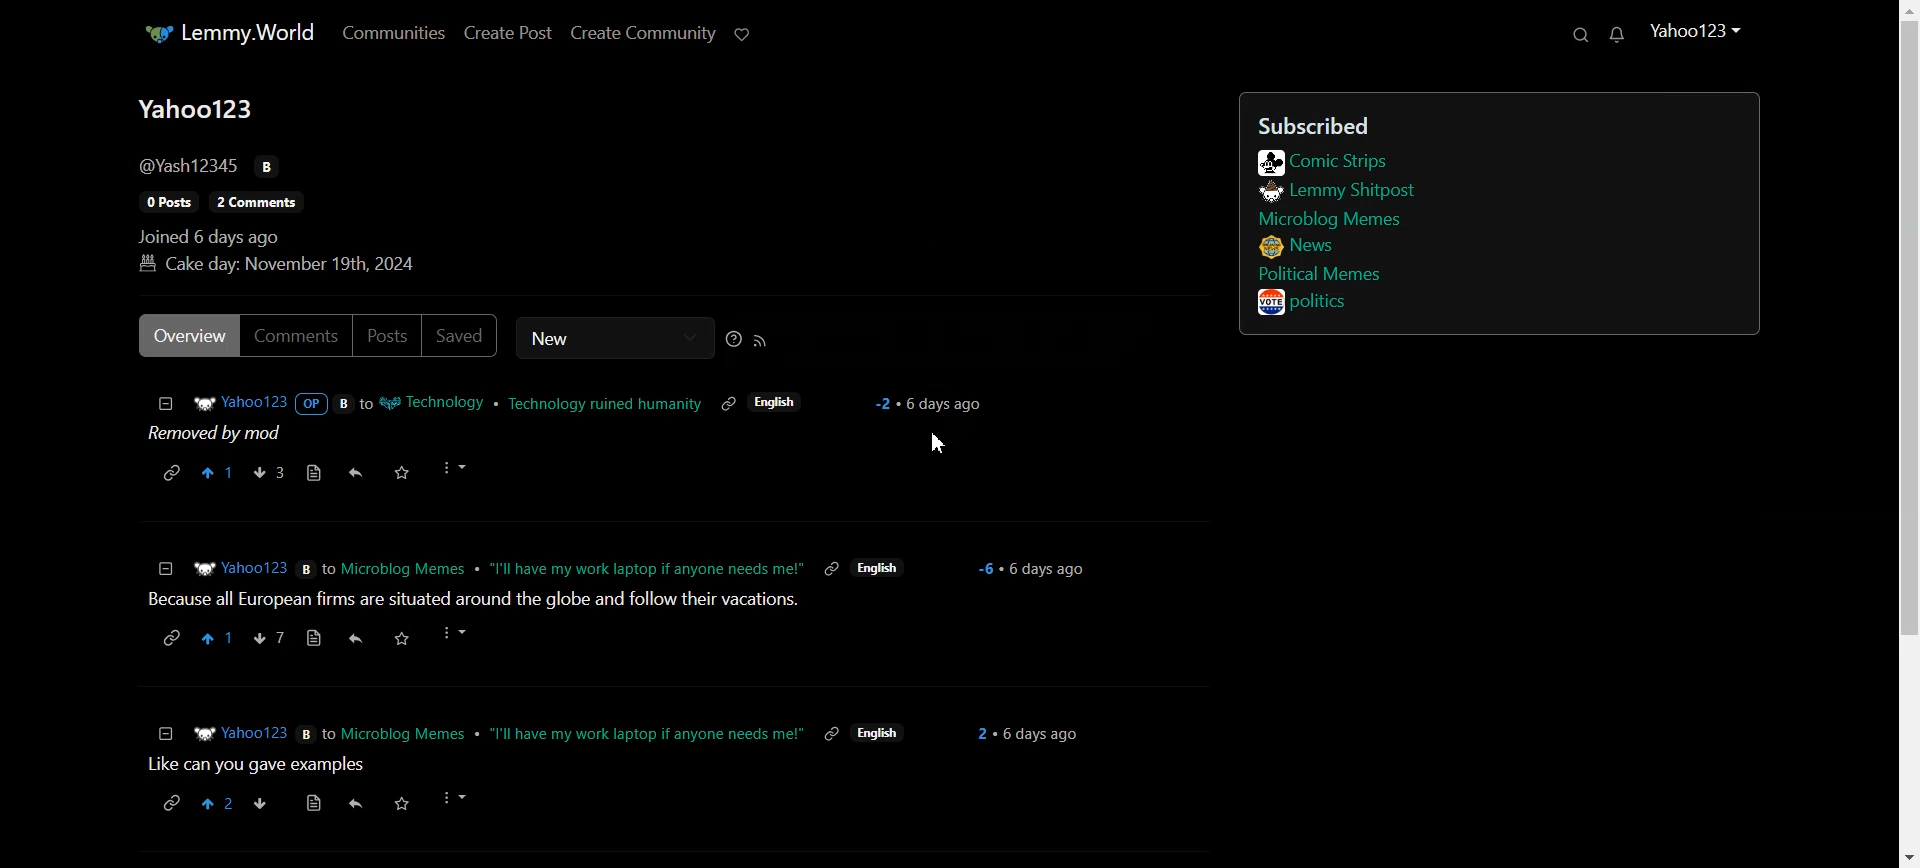 The height and width of the screenshot is (868, 1920). I want to click on , so click(315, 800).